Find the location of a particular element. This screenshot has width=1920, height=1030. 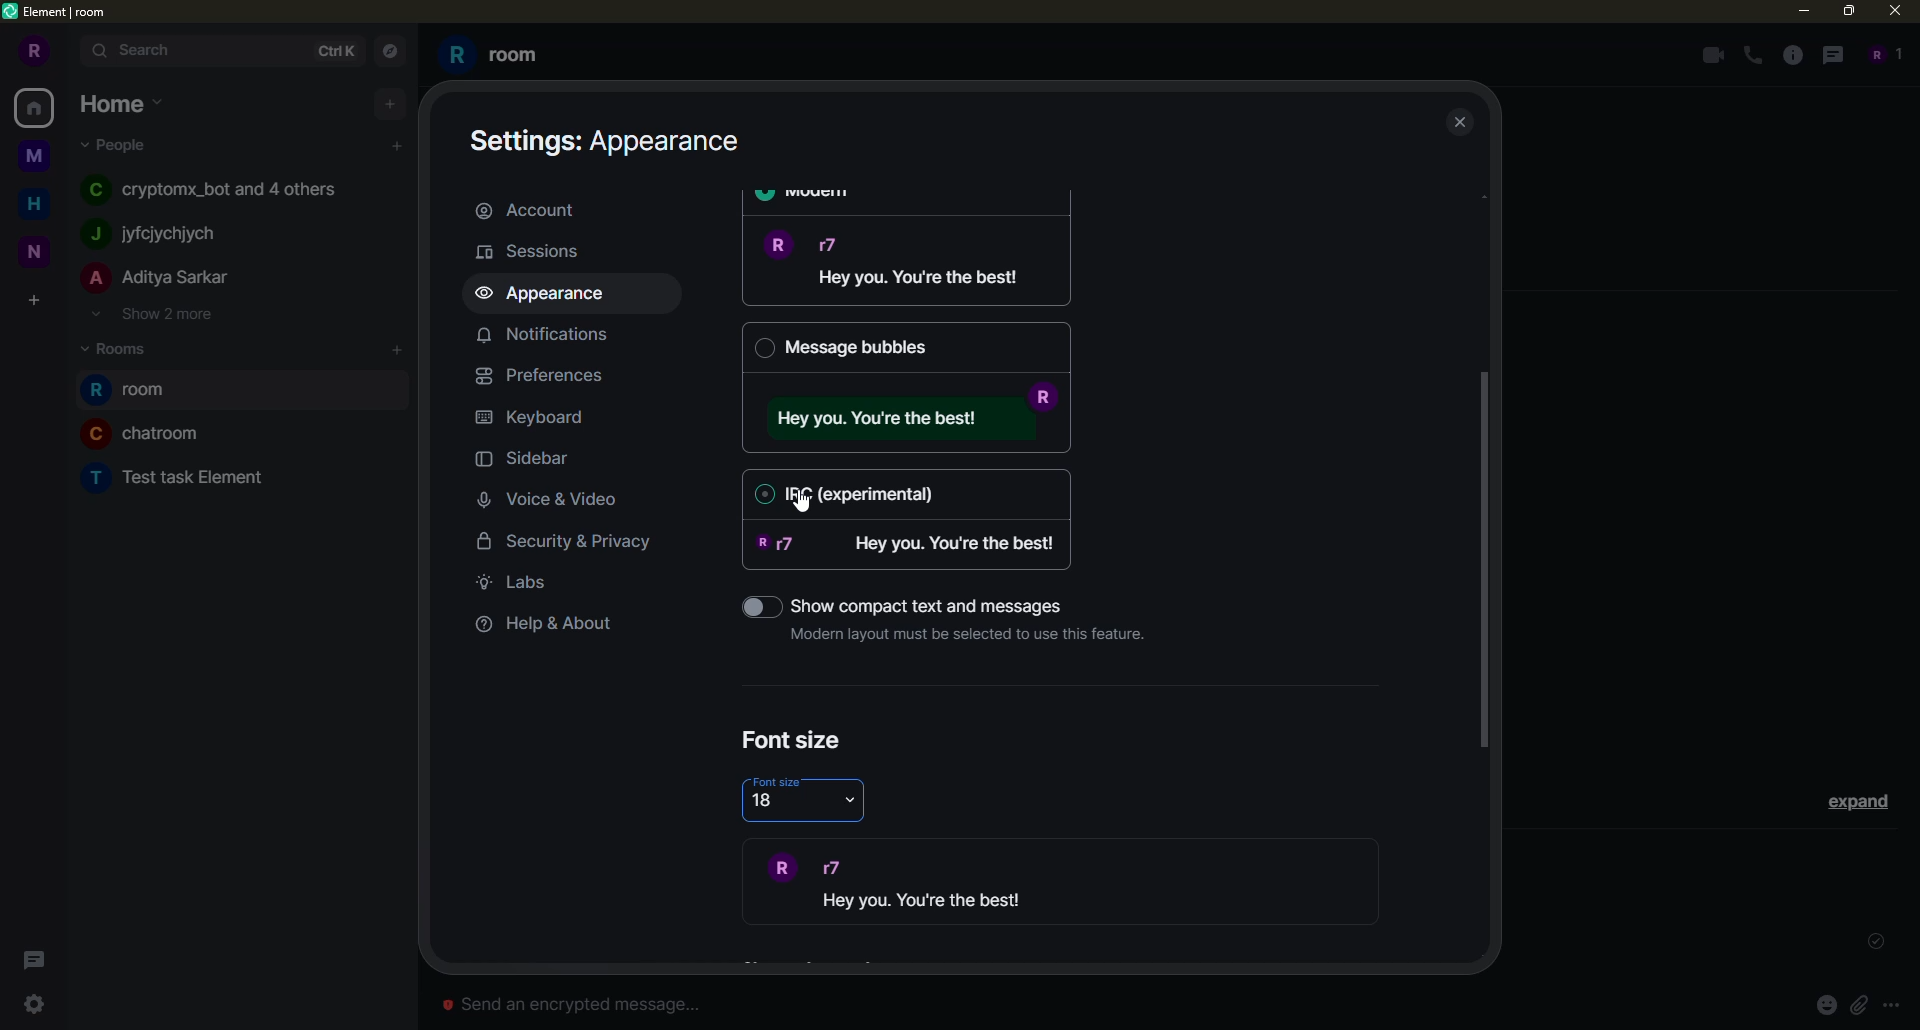

voice & video is located at coordinates (552, 499).